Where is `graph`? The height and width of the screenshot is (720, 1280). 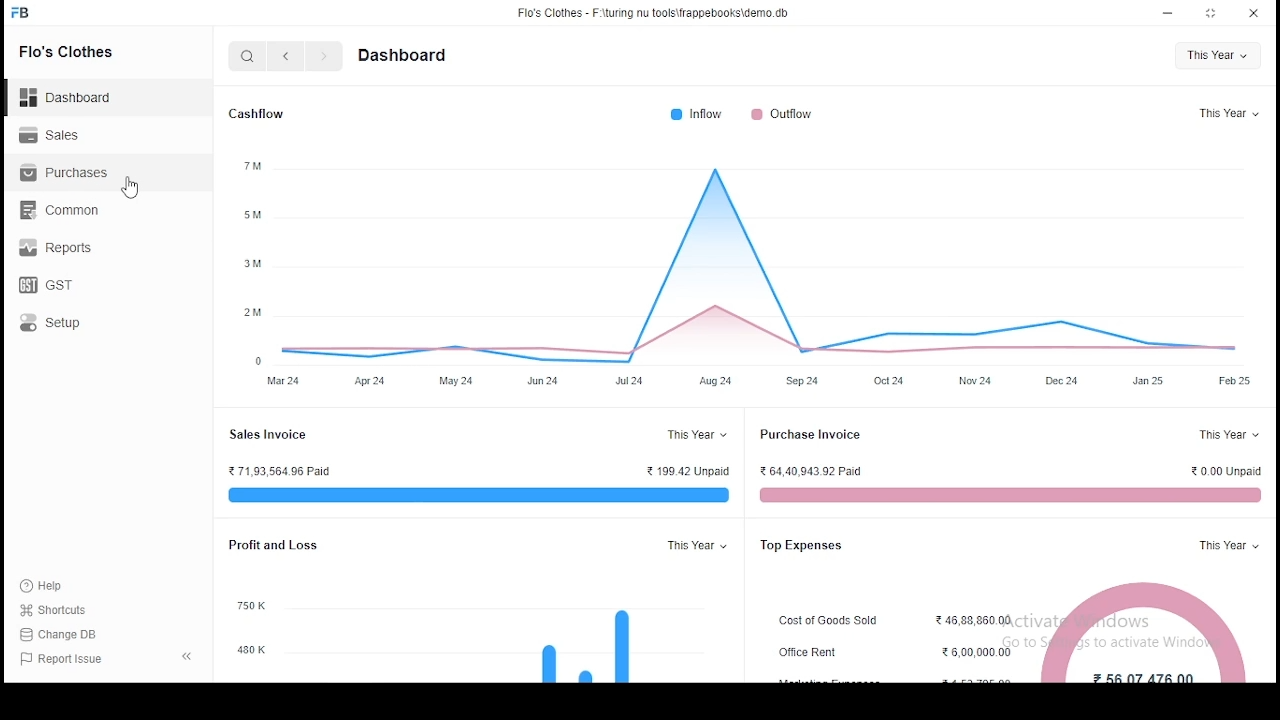 graph is located at coordinates (1147, 633).